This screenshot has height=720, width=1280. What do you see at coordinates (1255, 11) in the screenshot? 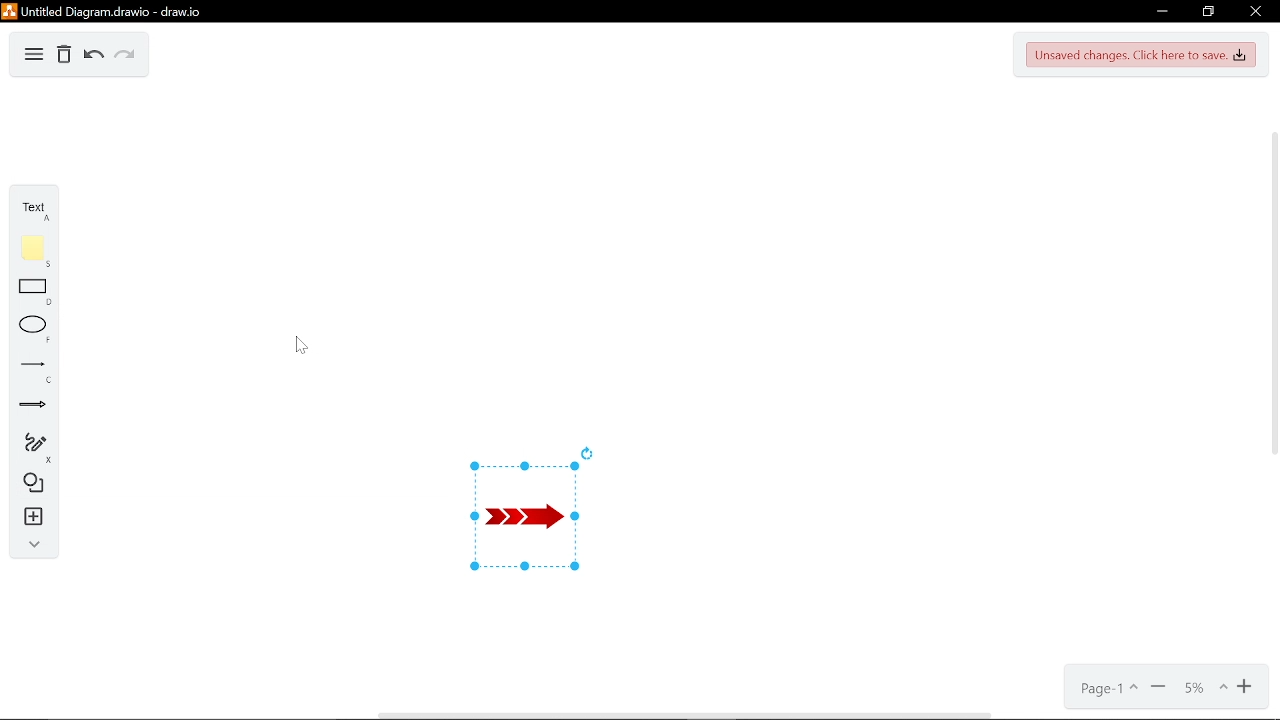
I see `CLose` at bounding box center [1255, 11].